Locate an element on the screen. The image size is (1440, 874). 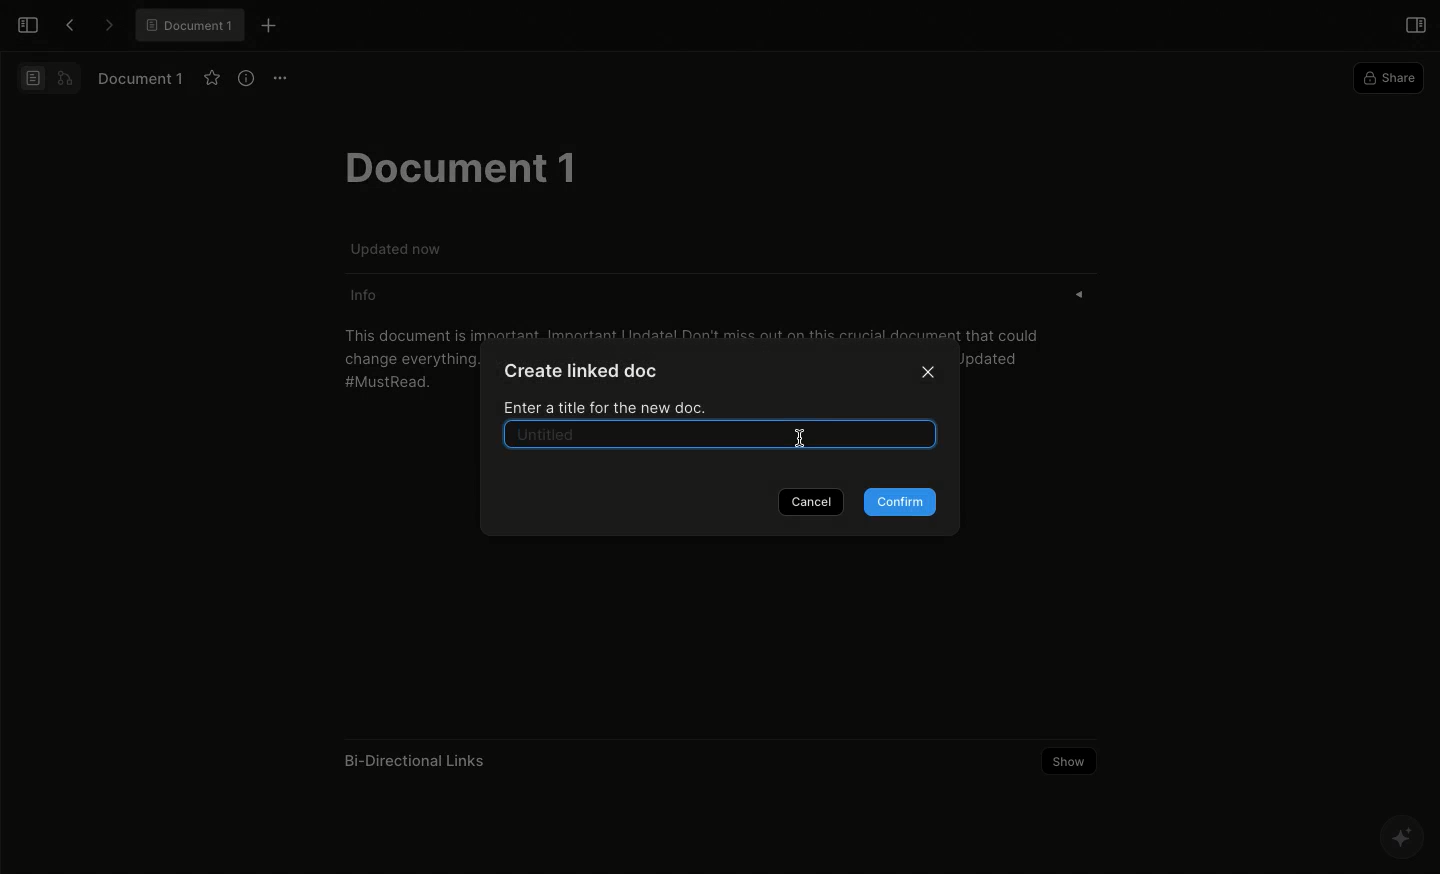
® Document 1 is located at coordinates (189, 25).